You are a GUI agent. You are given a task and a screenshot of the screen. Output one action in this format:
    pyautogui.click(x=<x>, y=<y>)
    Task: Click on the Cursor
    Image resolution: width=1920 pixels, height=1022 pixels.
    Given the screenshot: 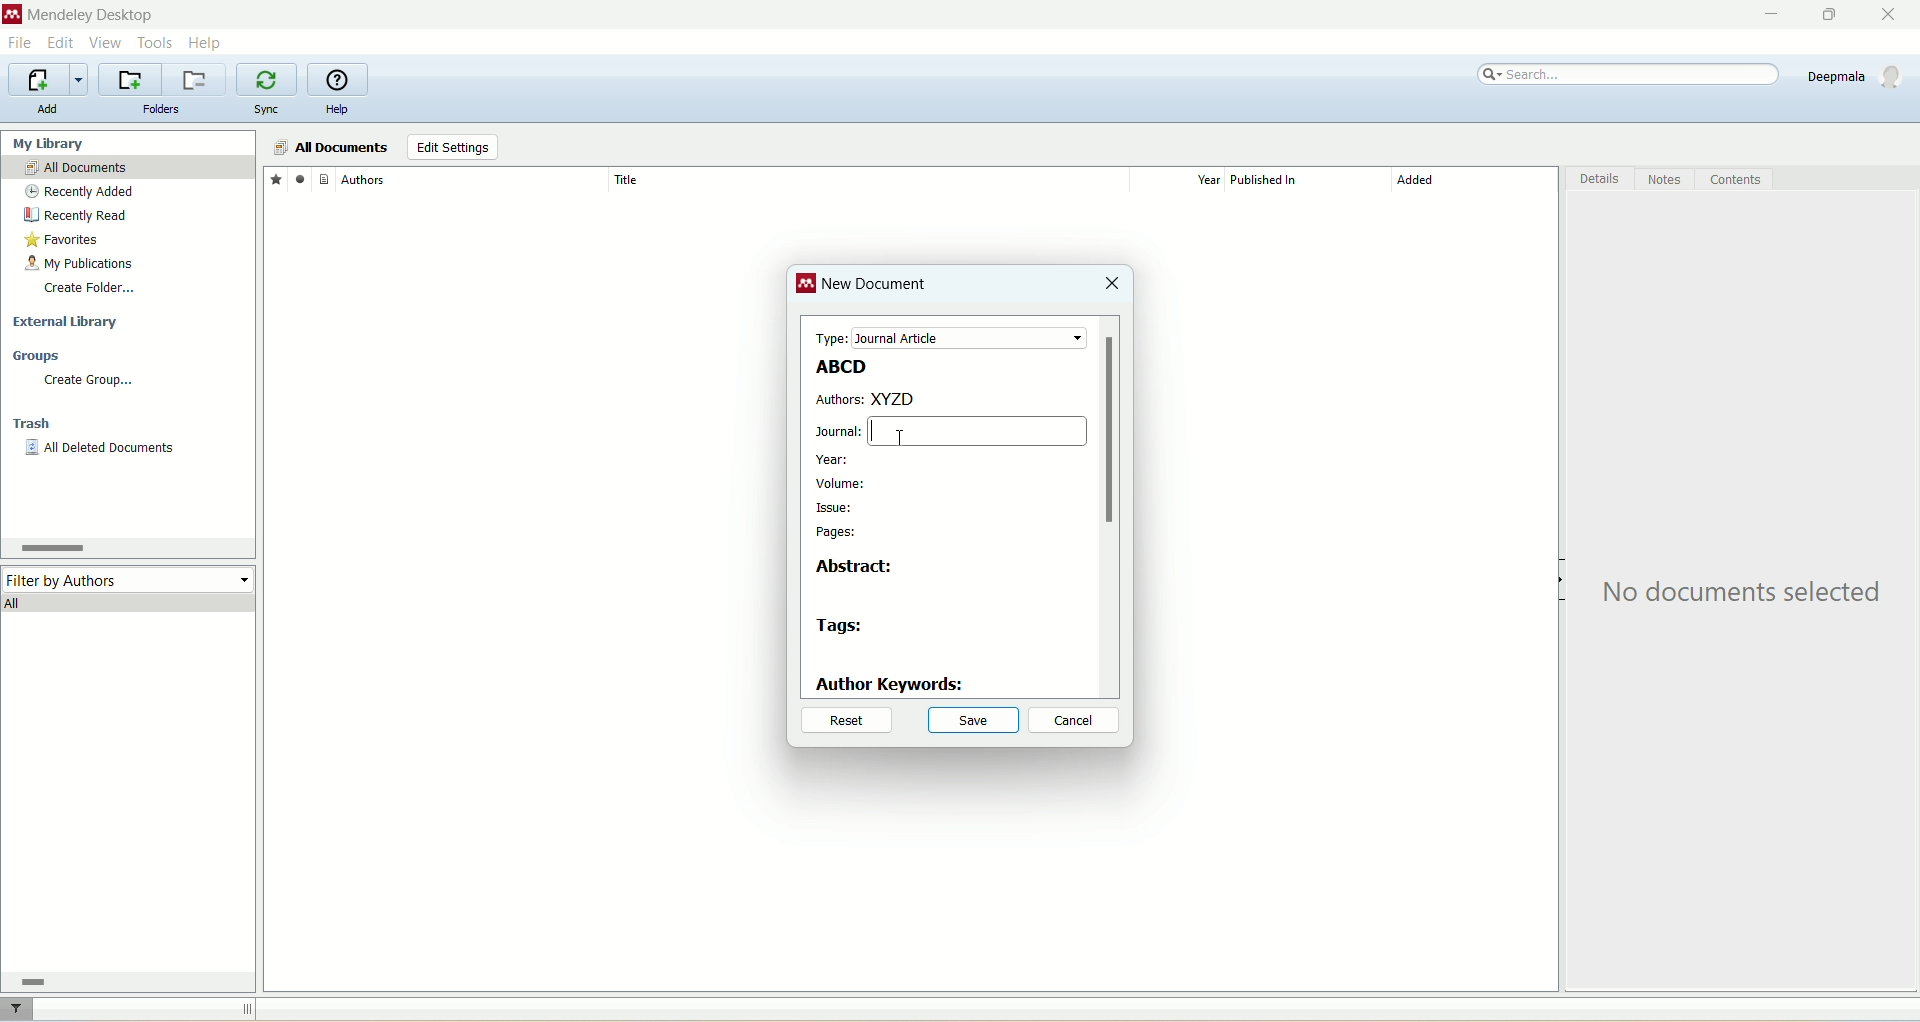 What is the action you would take?
    pyautogui.click(x=905, y=439)
    